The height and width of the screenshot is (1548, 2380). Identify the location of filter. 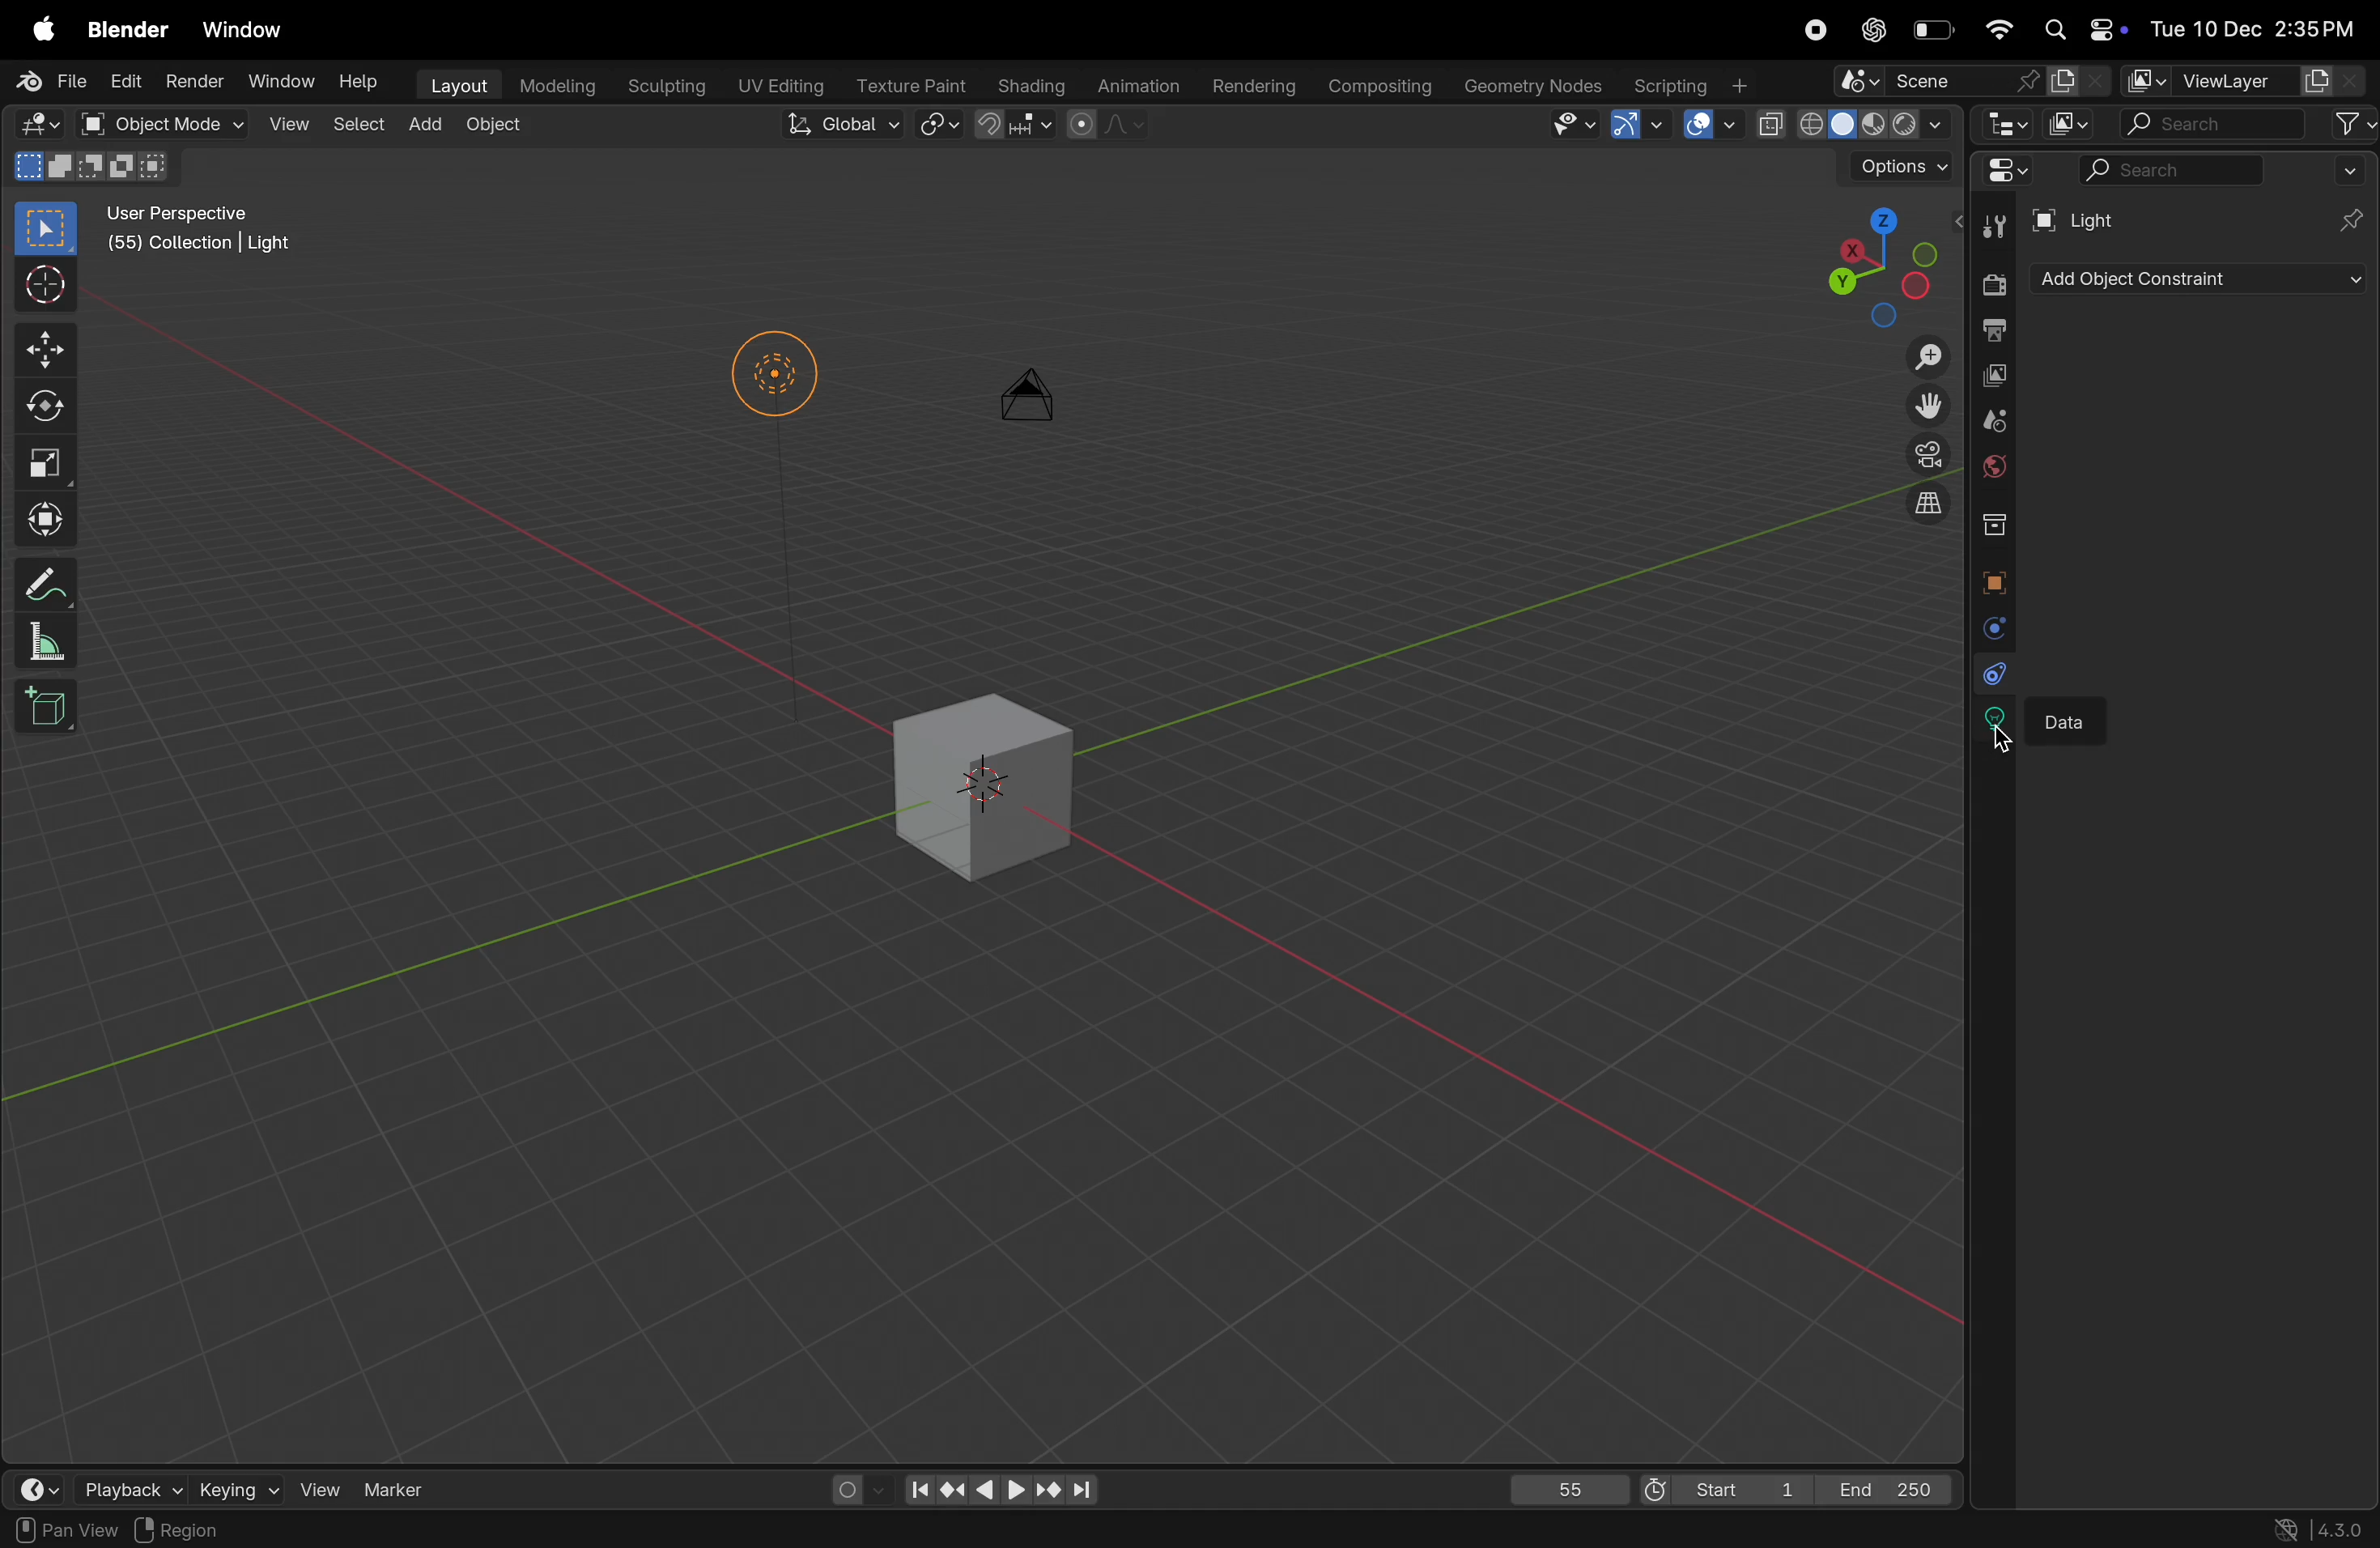
(2352, 123).